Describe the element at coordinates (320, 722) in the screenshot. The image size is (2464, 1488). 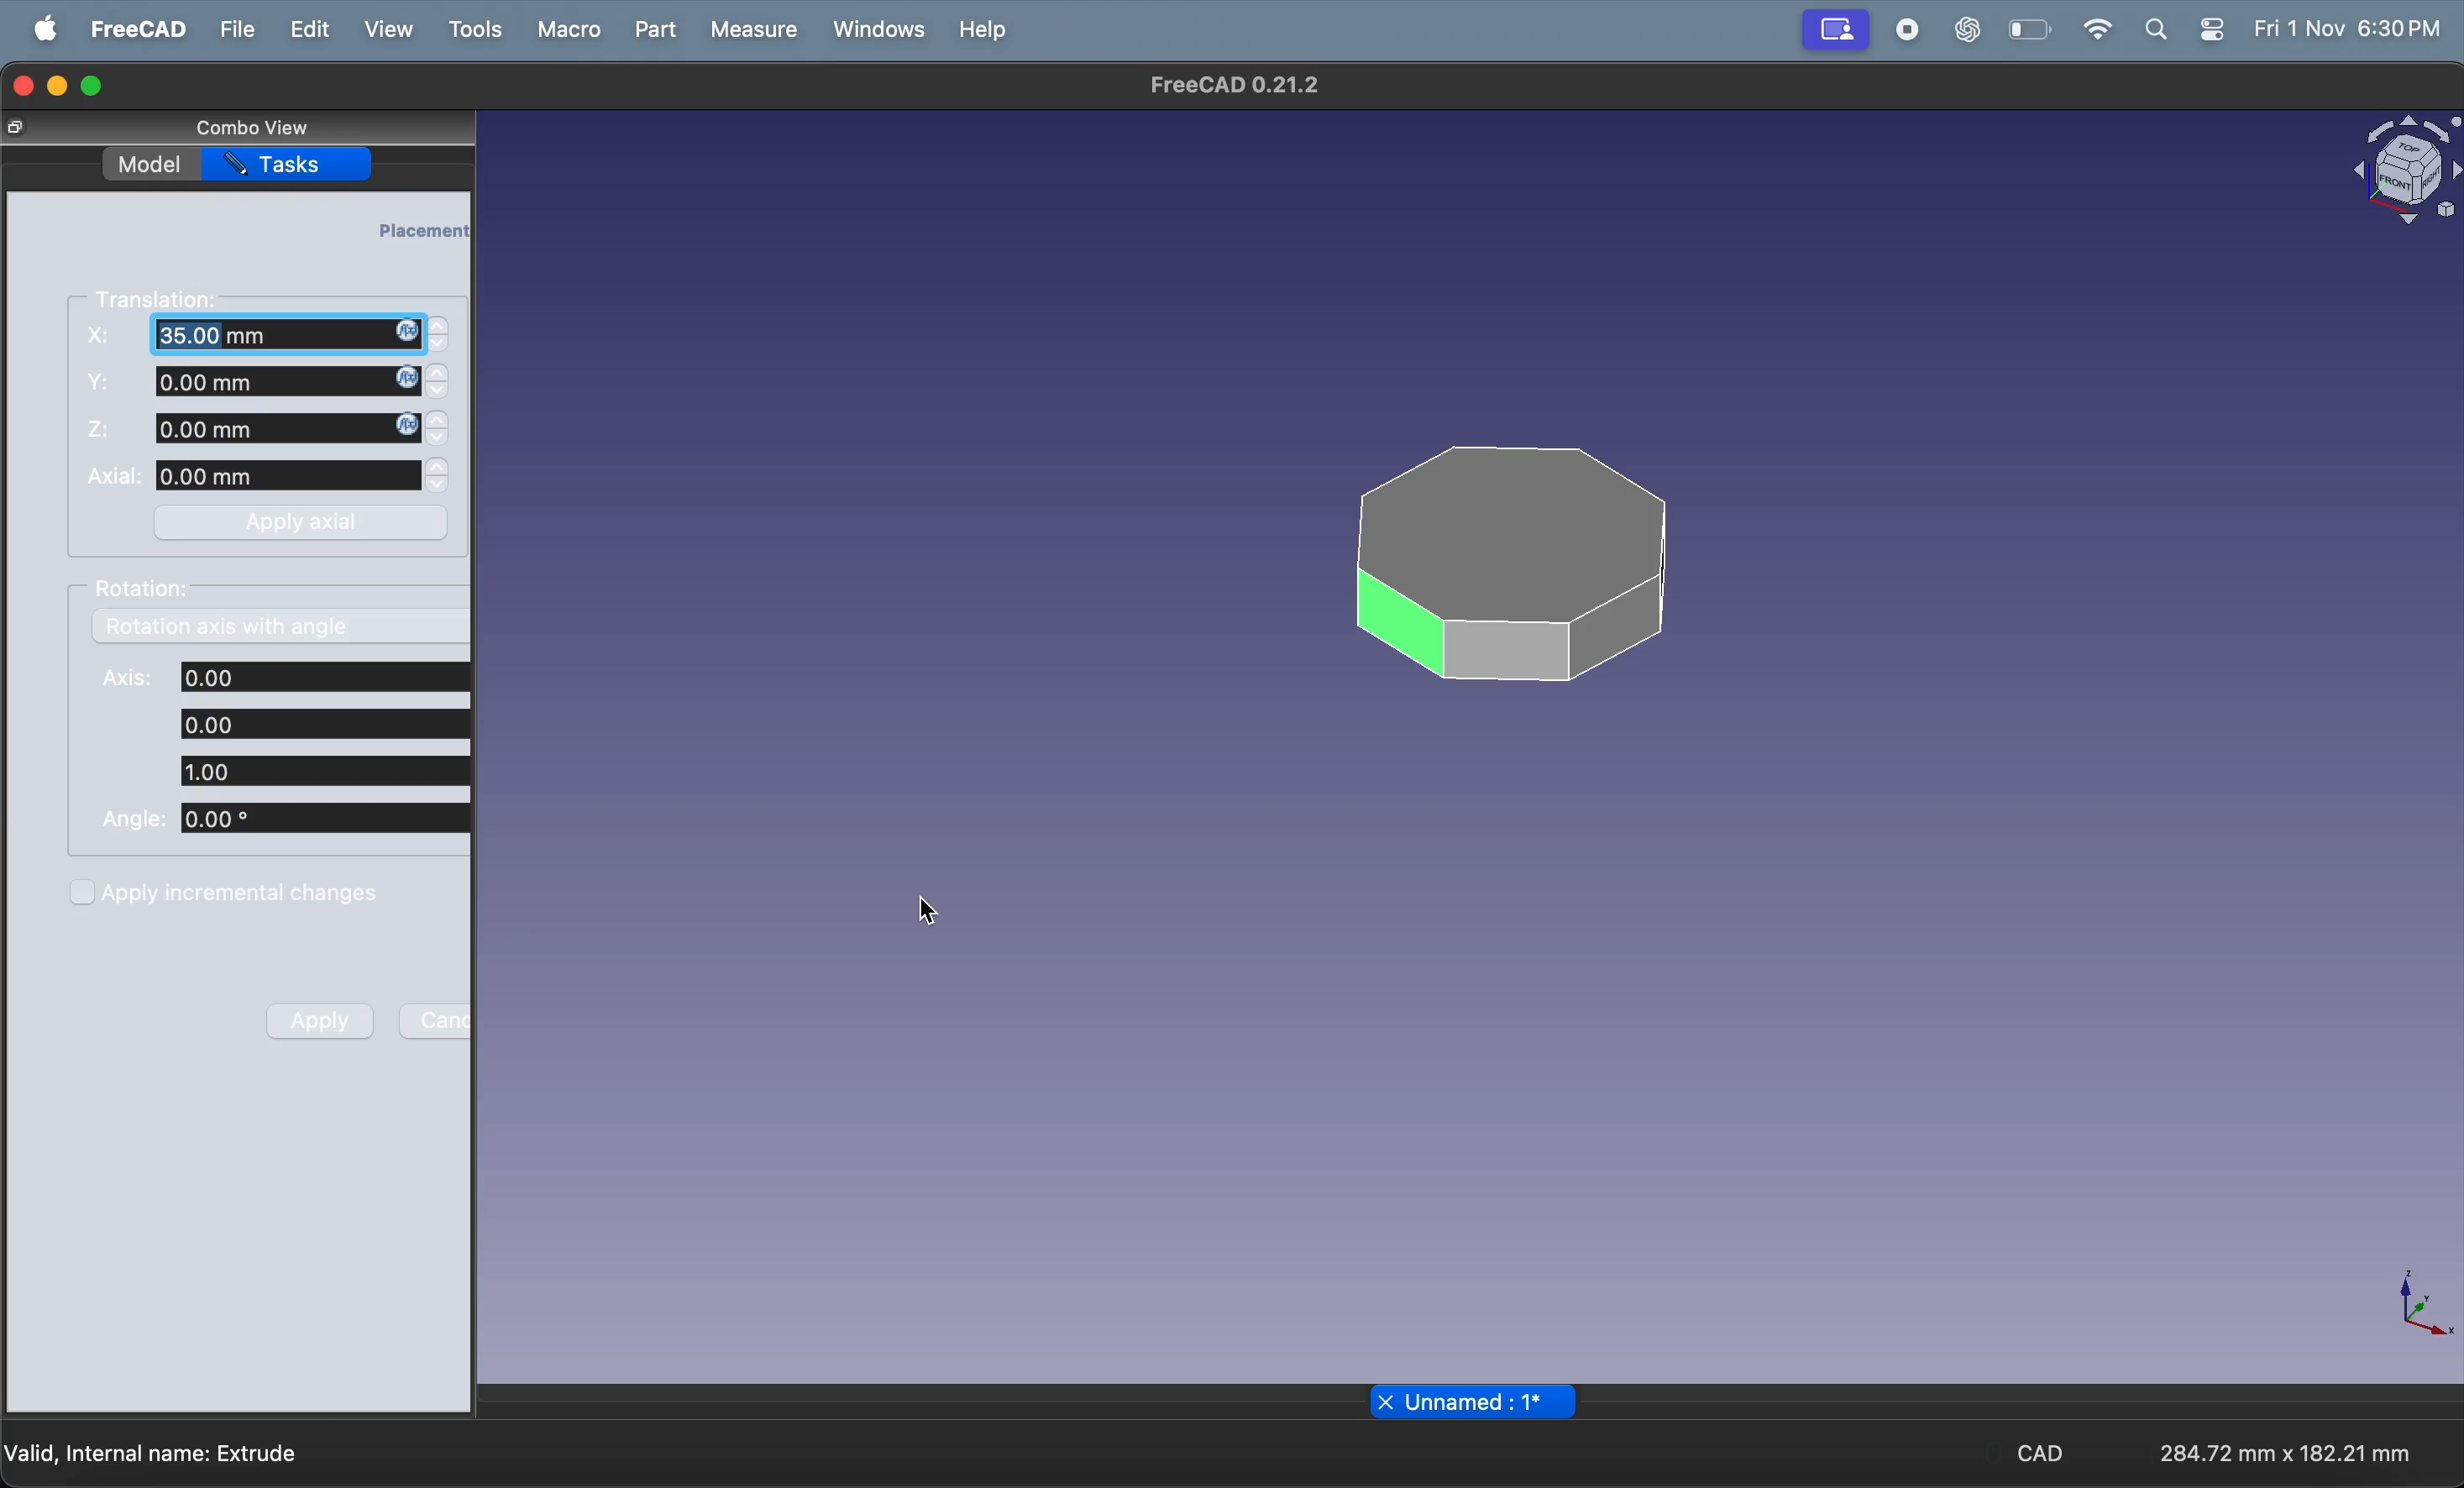
I see `0.00` at that location.